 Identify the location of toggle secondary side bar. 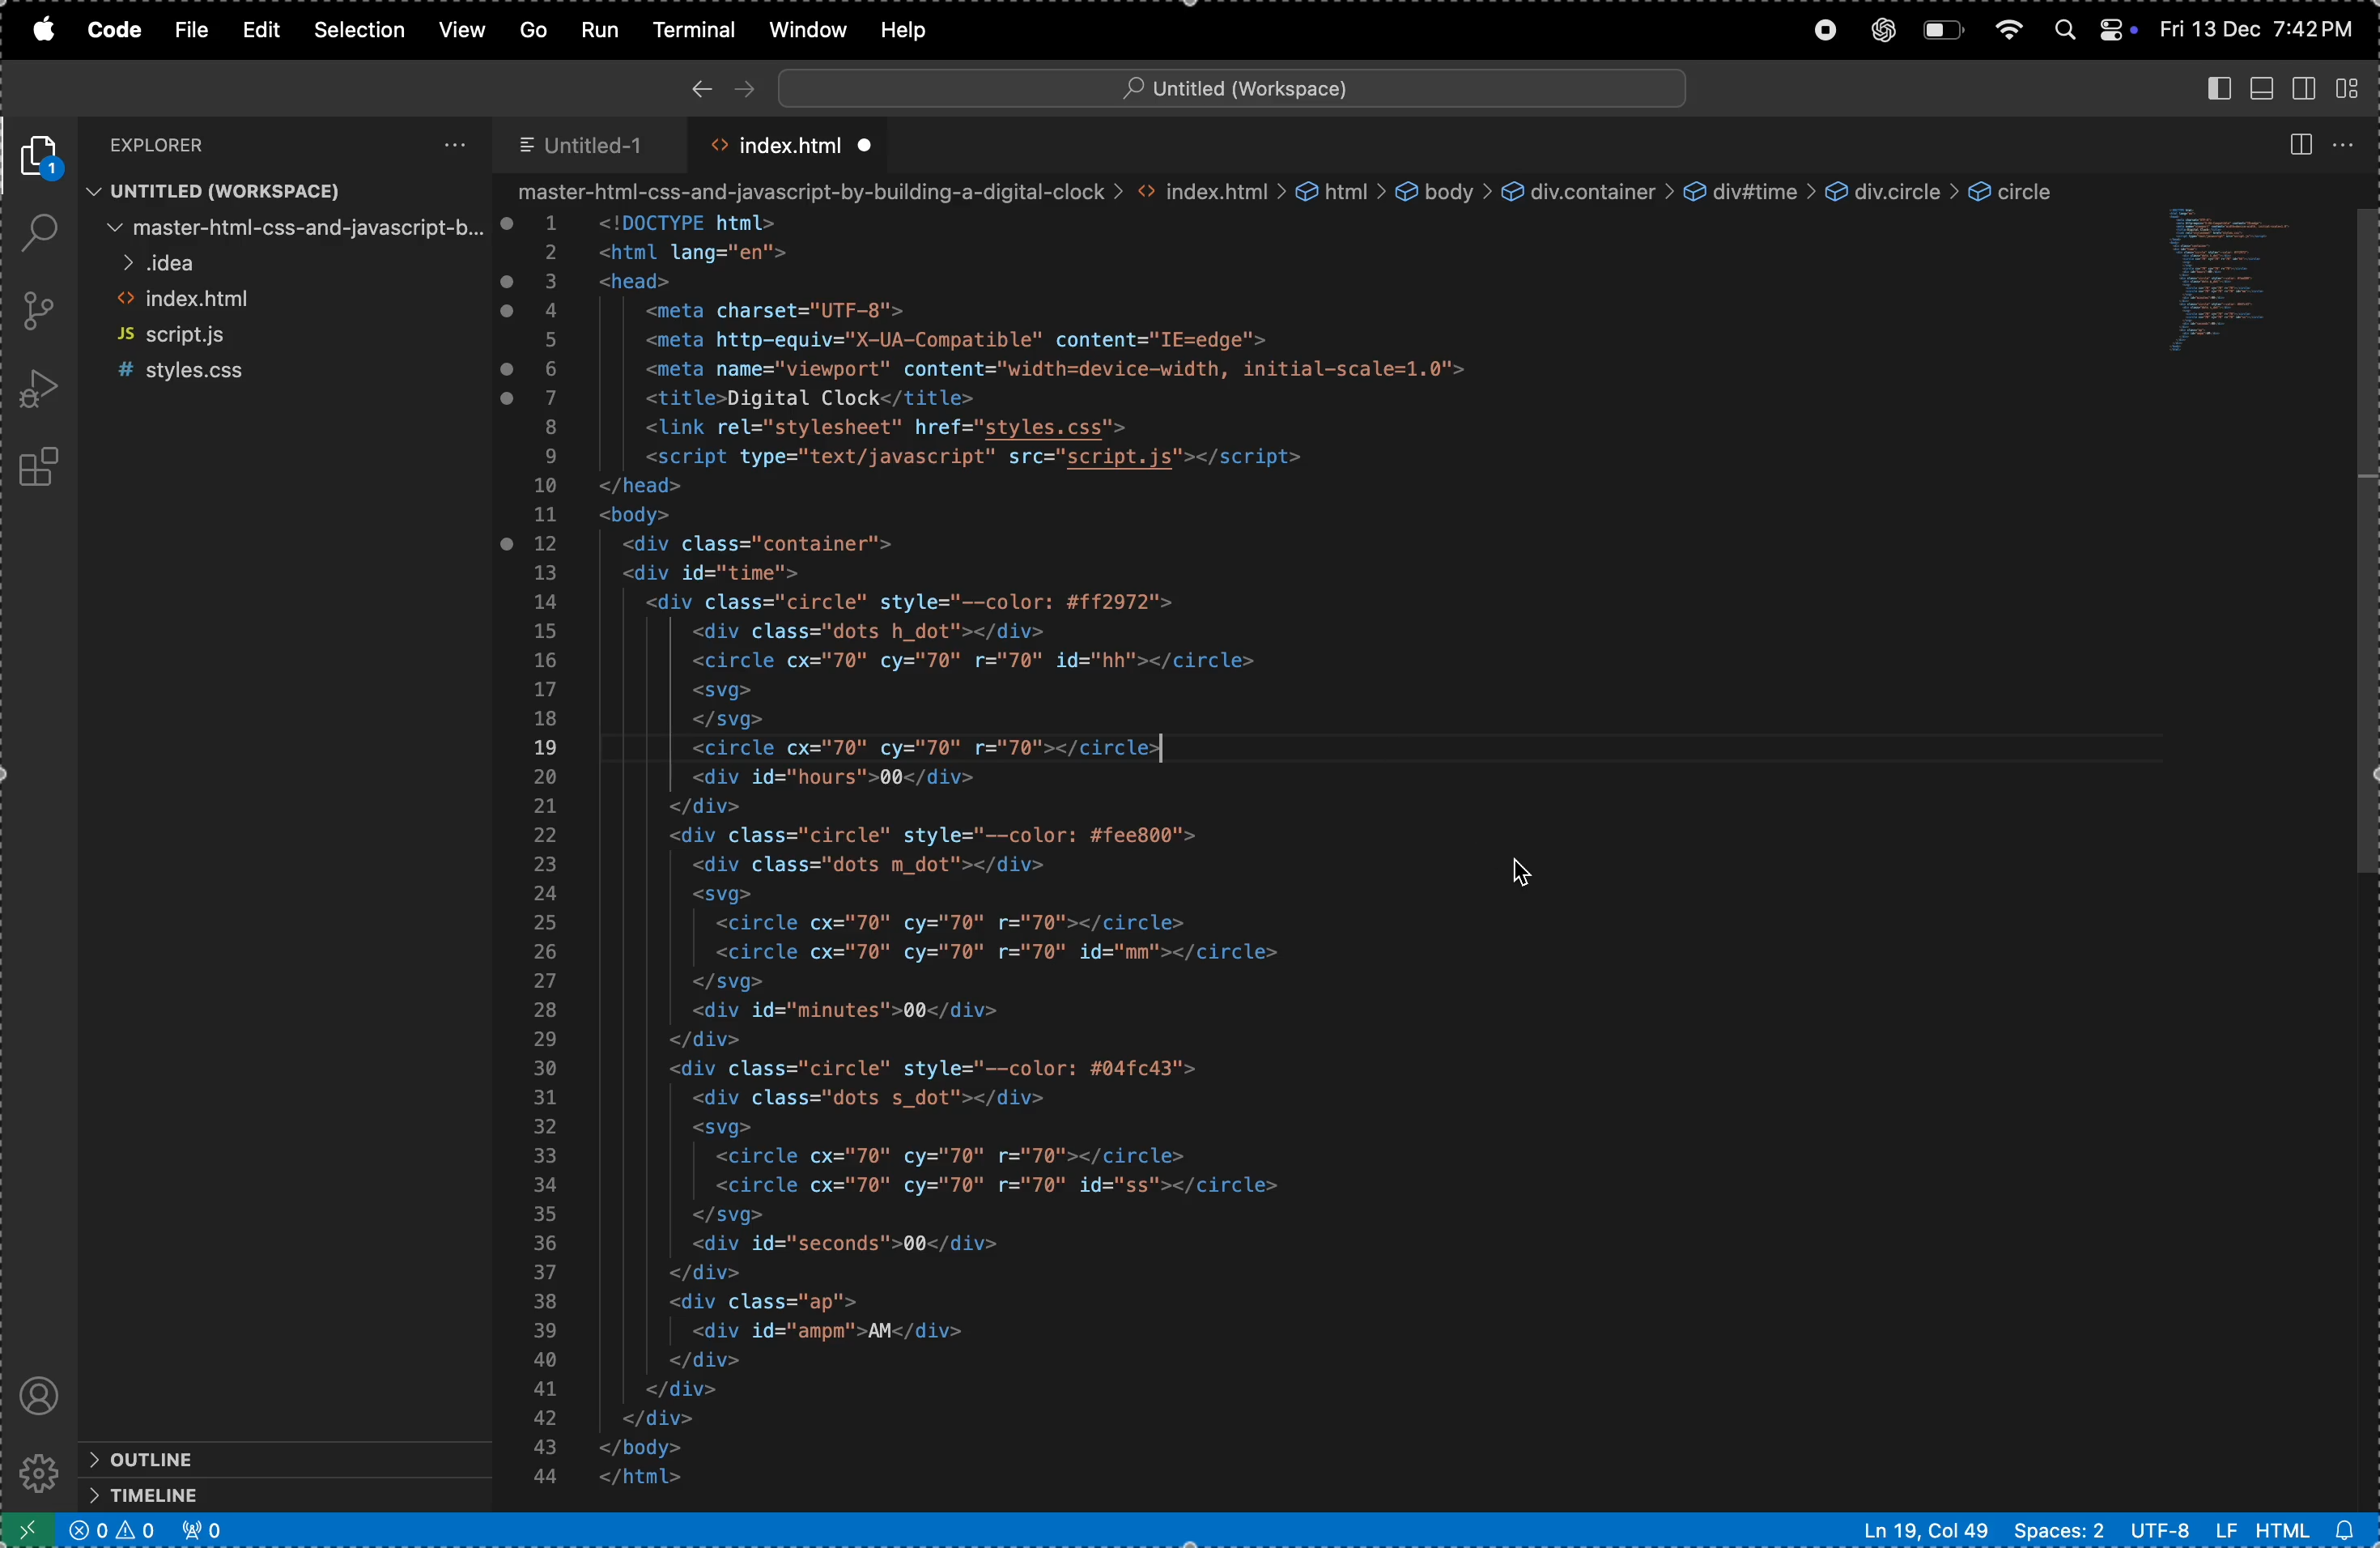
(2308, 86).